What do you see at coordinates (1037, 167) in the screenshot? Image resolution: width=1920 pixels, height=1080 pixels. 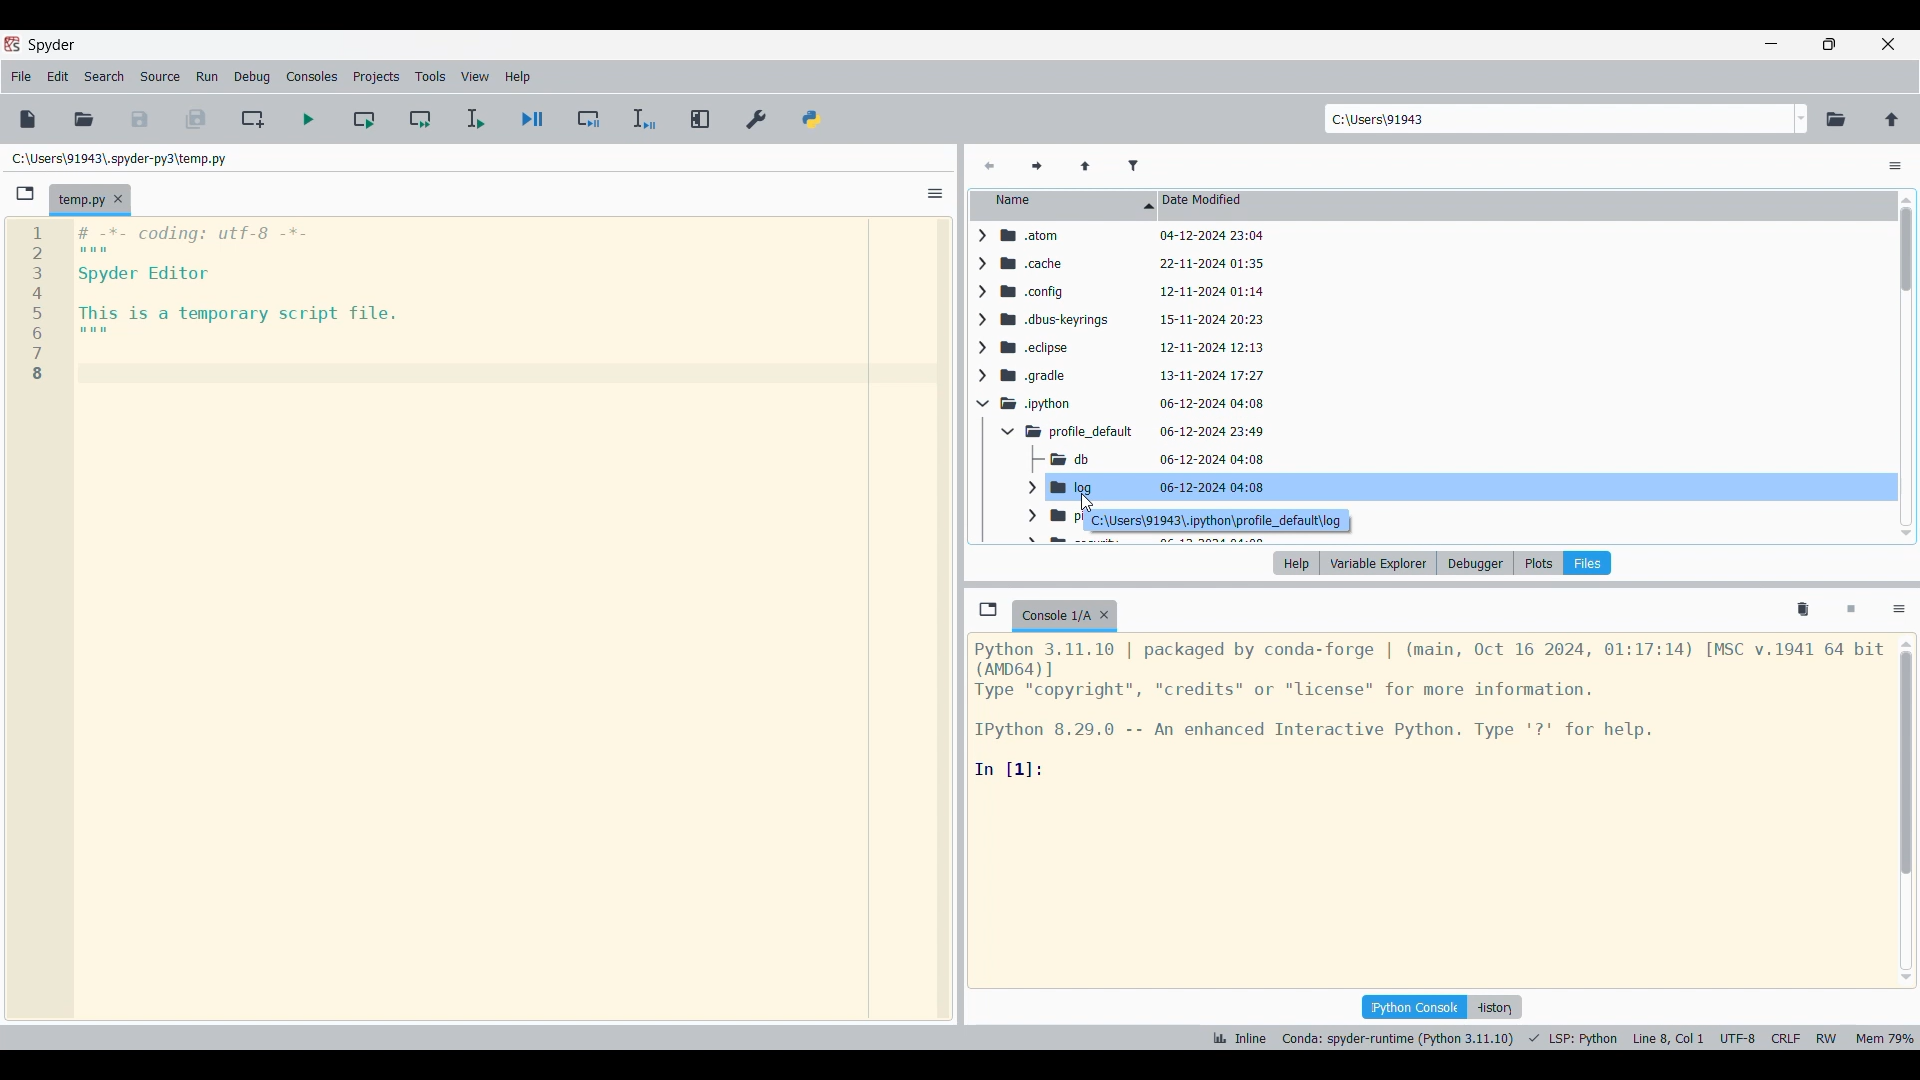 I see `Next` at bounding box center [1037, 167].